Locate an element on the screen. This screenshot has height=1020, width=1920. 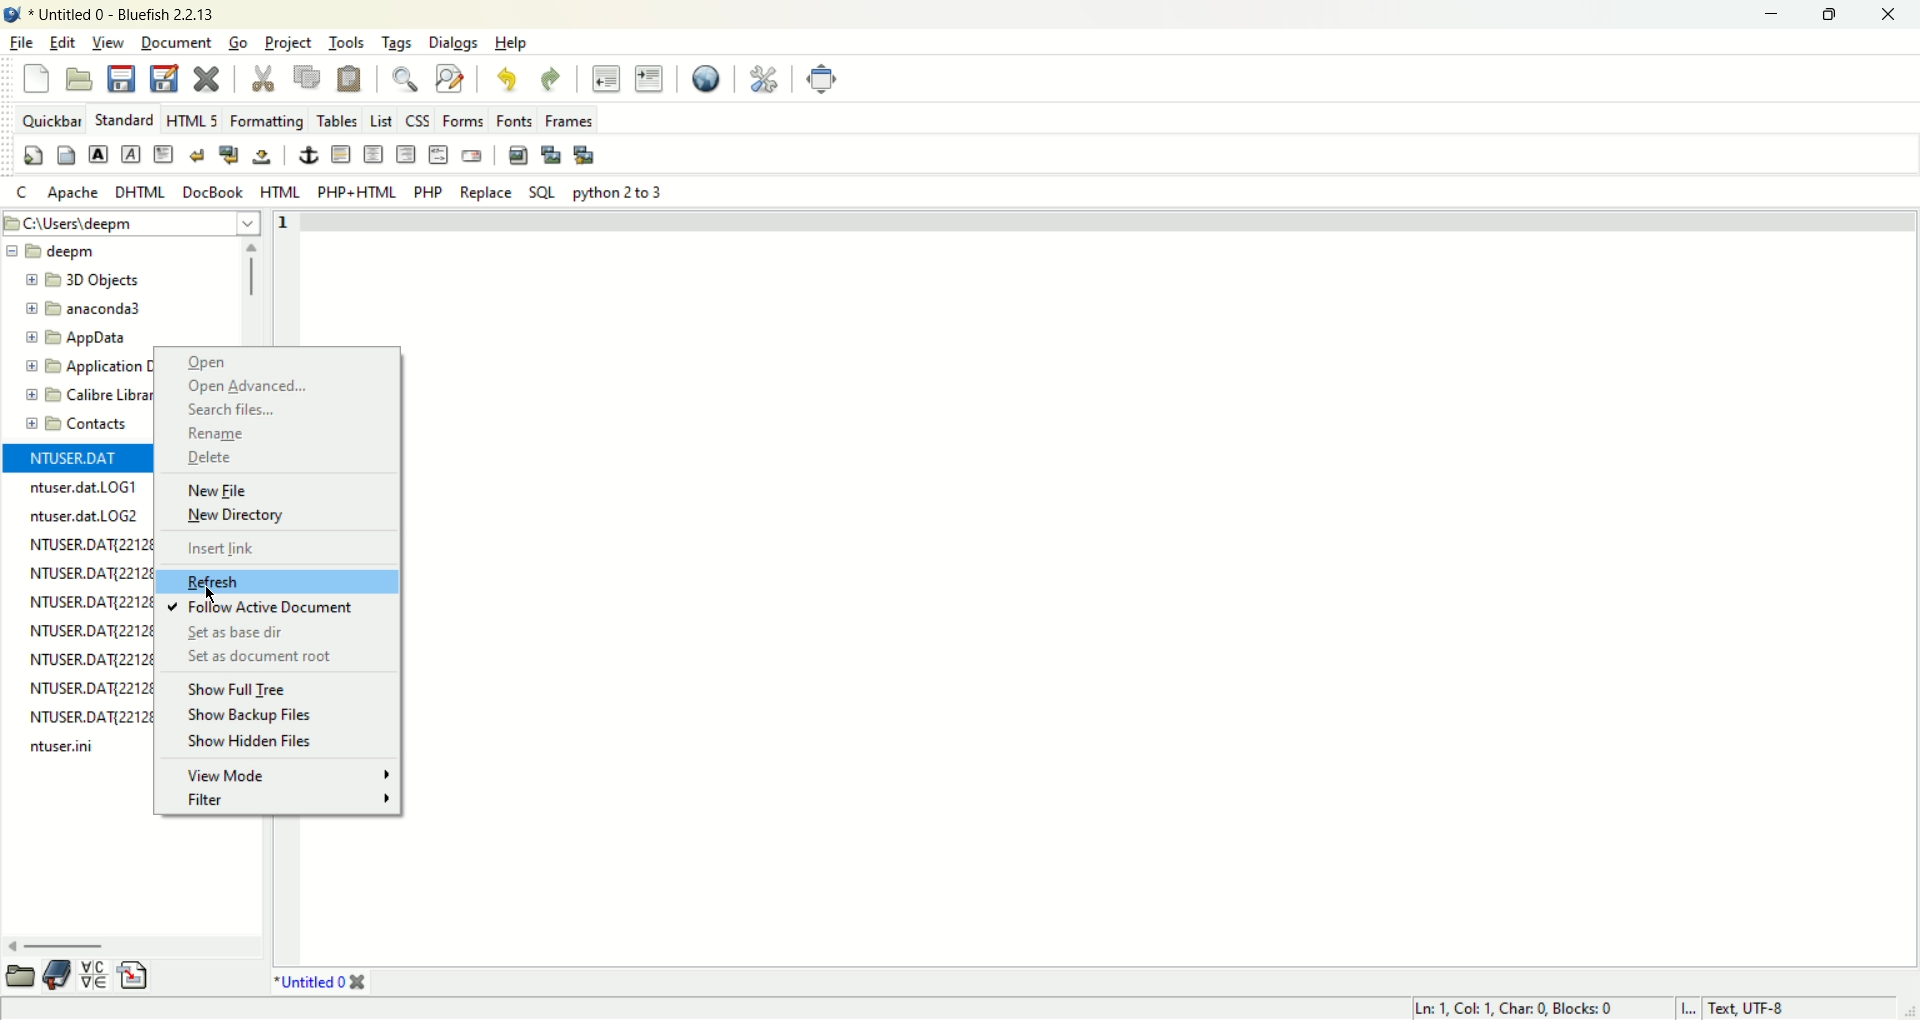
NTUSER.DAT{22128aa0-2361-11ee-¢ is located at coordinates (97, 716).